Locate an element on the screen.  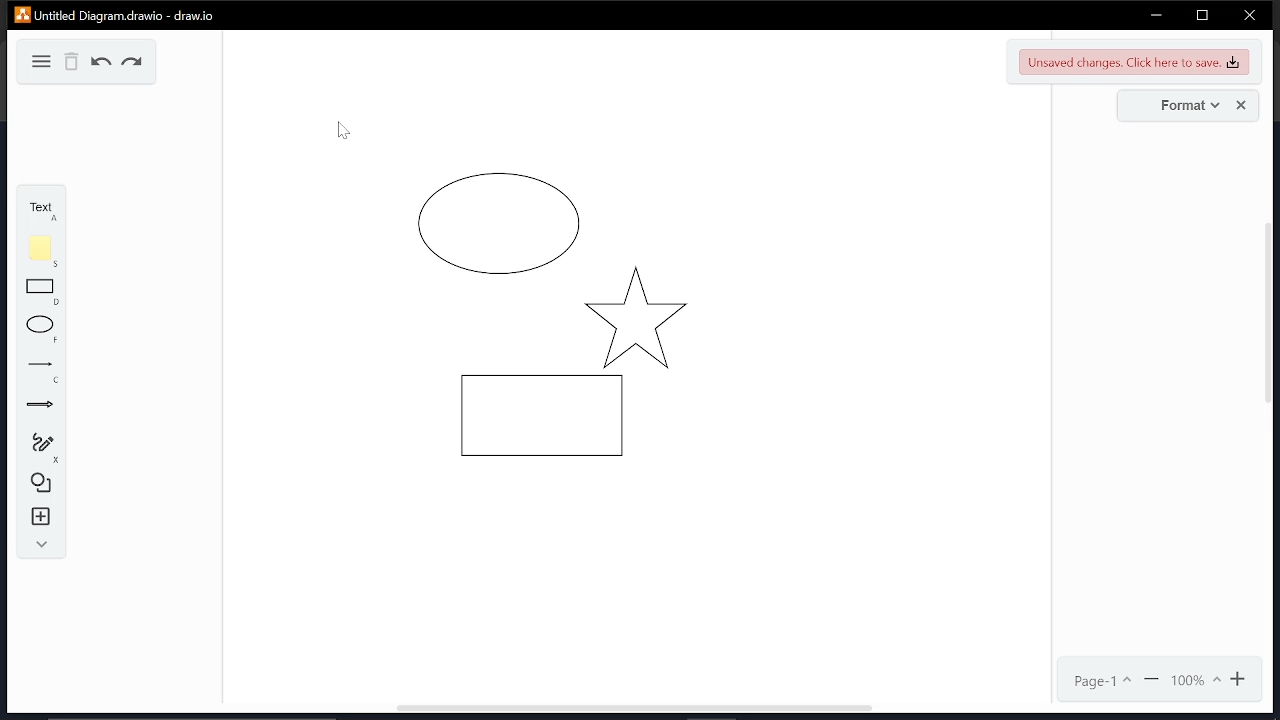
freehand is located at coordinates (42, 447).